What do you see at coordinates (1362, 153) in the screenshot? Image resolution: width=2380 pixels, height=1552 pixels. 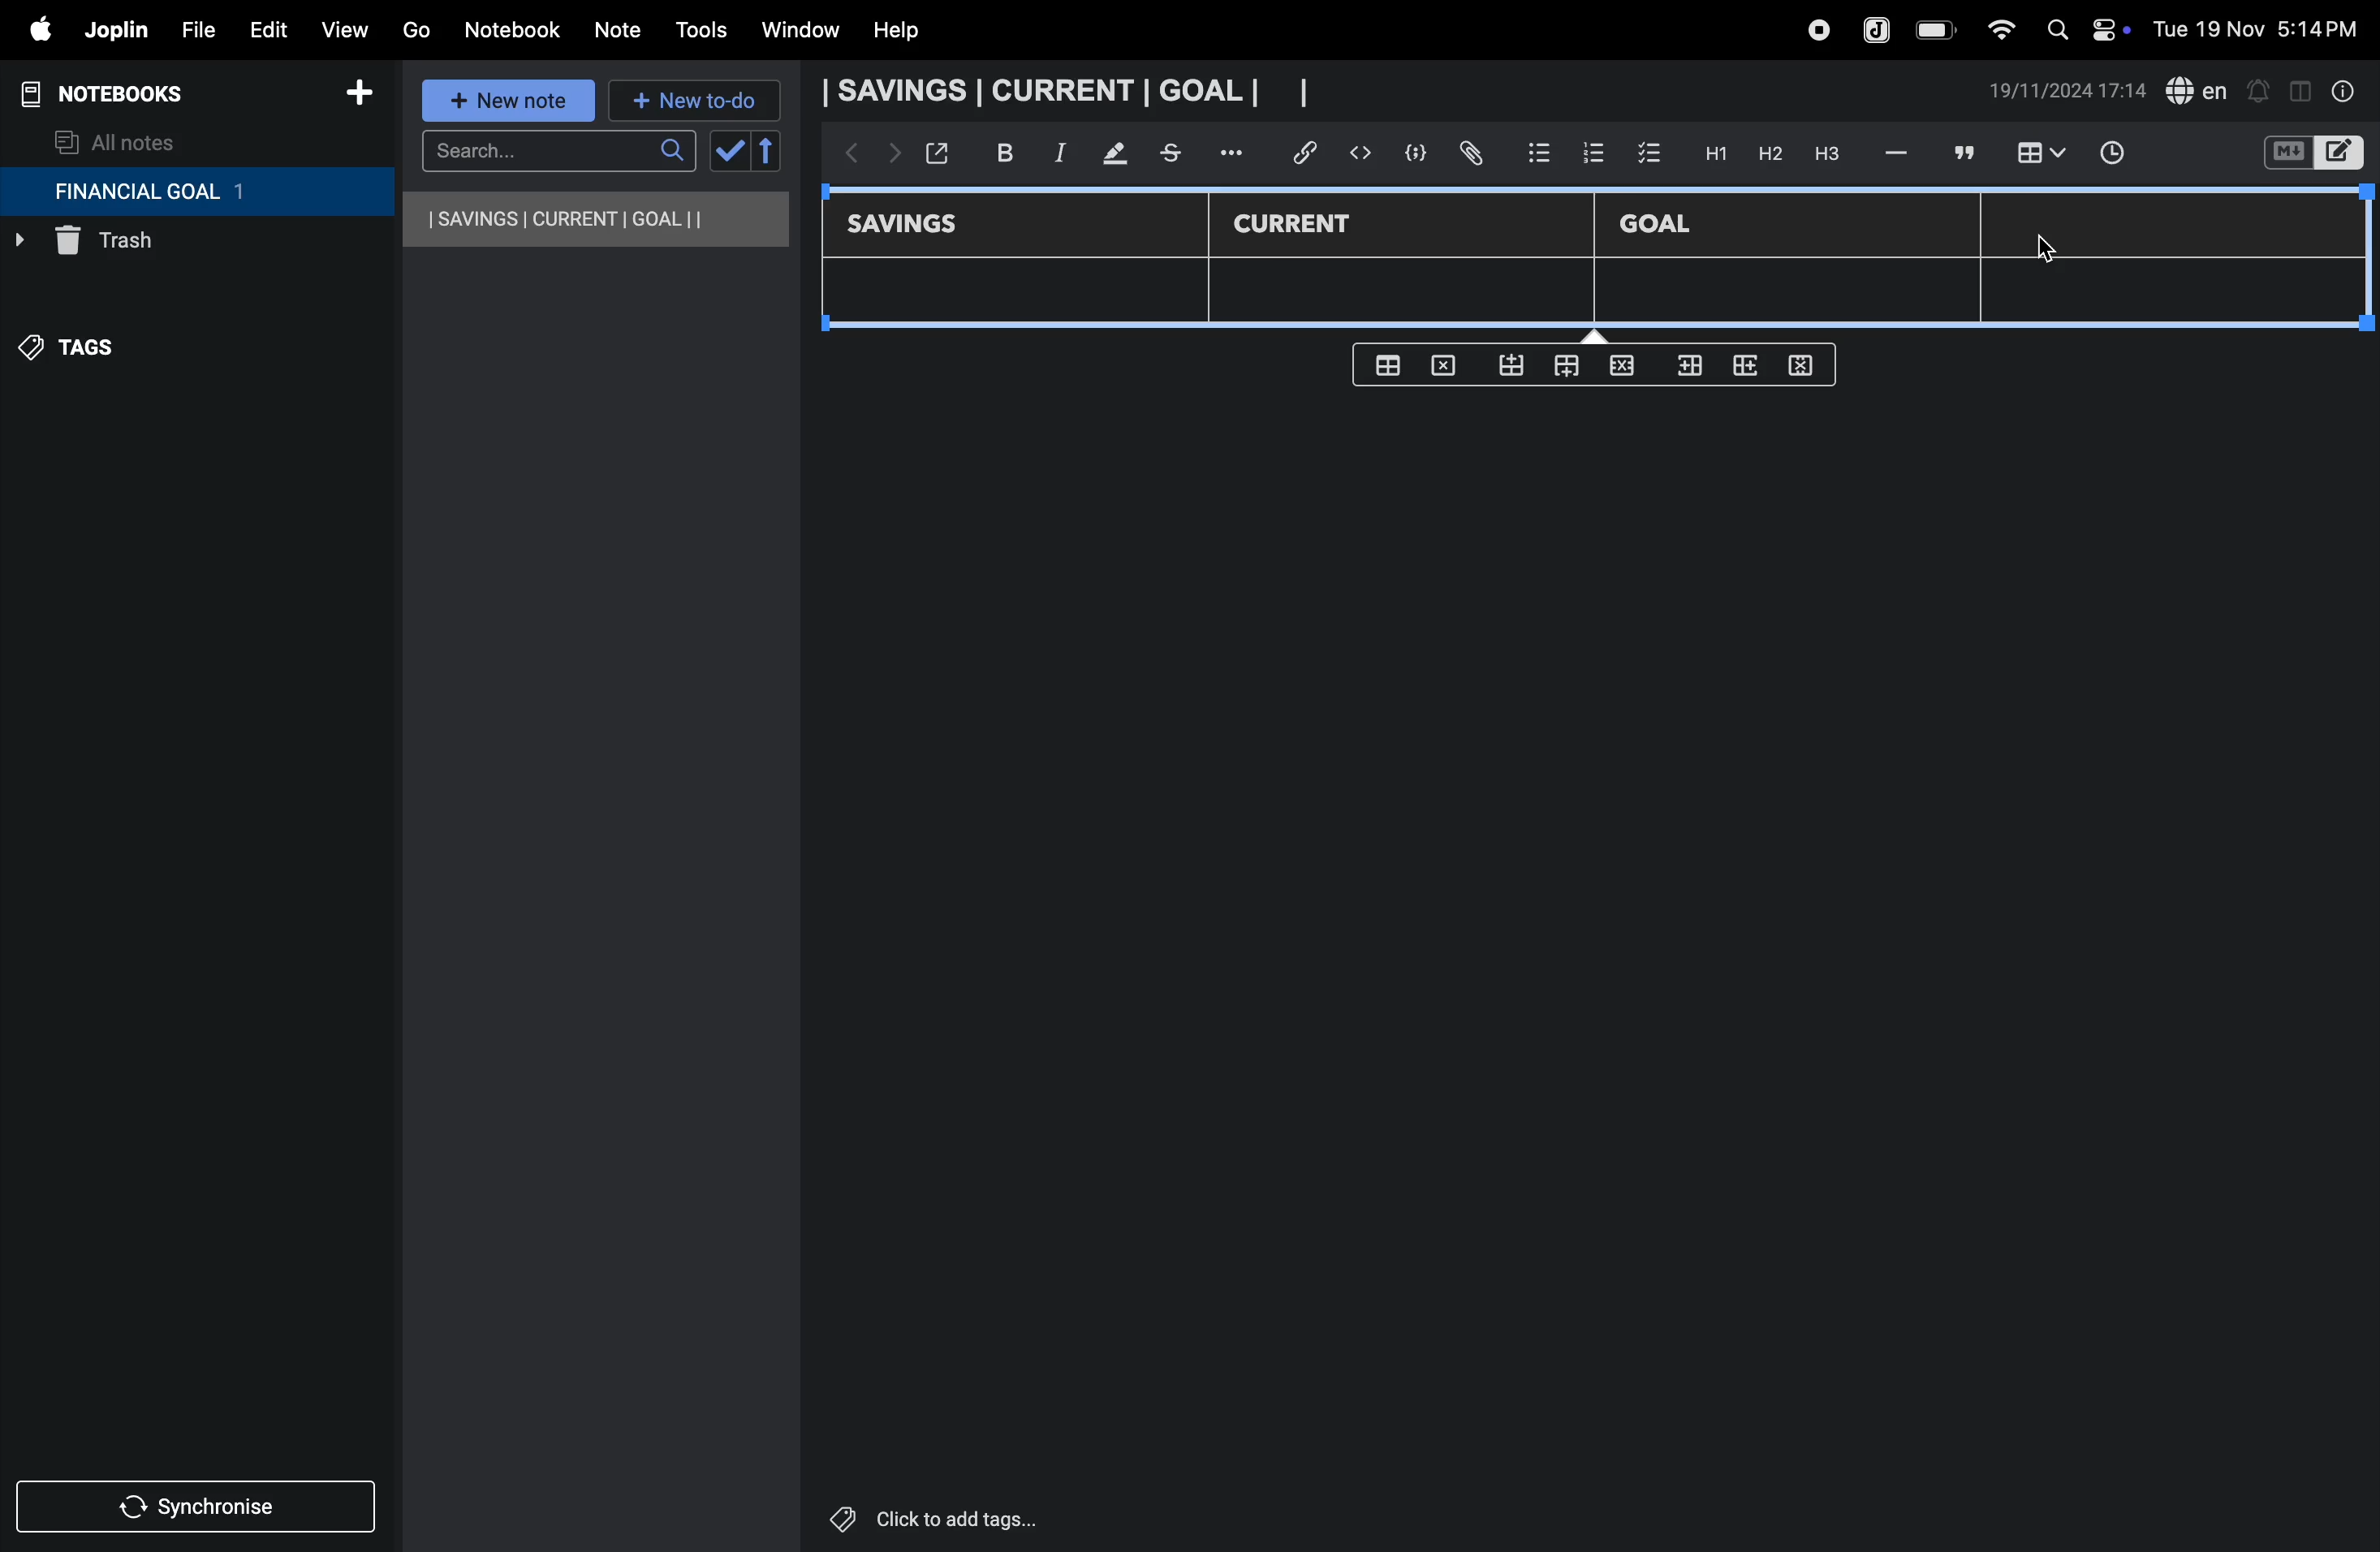 I see `insert code` at bounding box center [1362, 153].